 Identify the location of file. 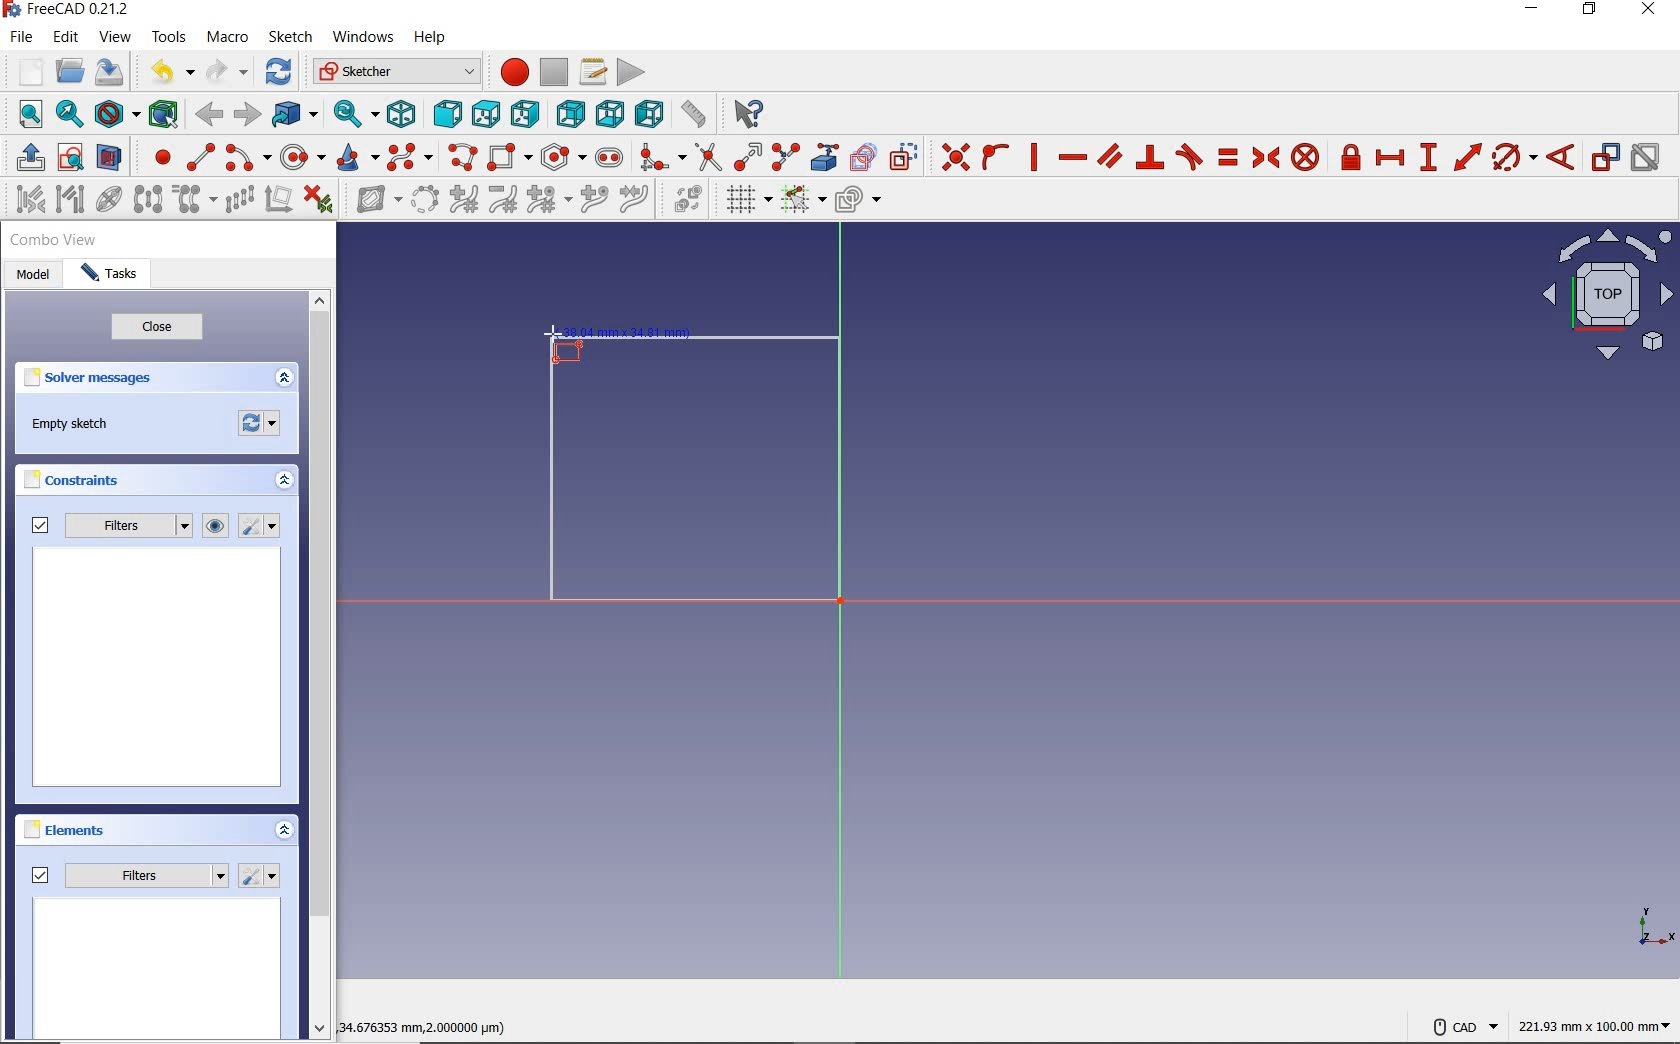
(24, 38).